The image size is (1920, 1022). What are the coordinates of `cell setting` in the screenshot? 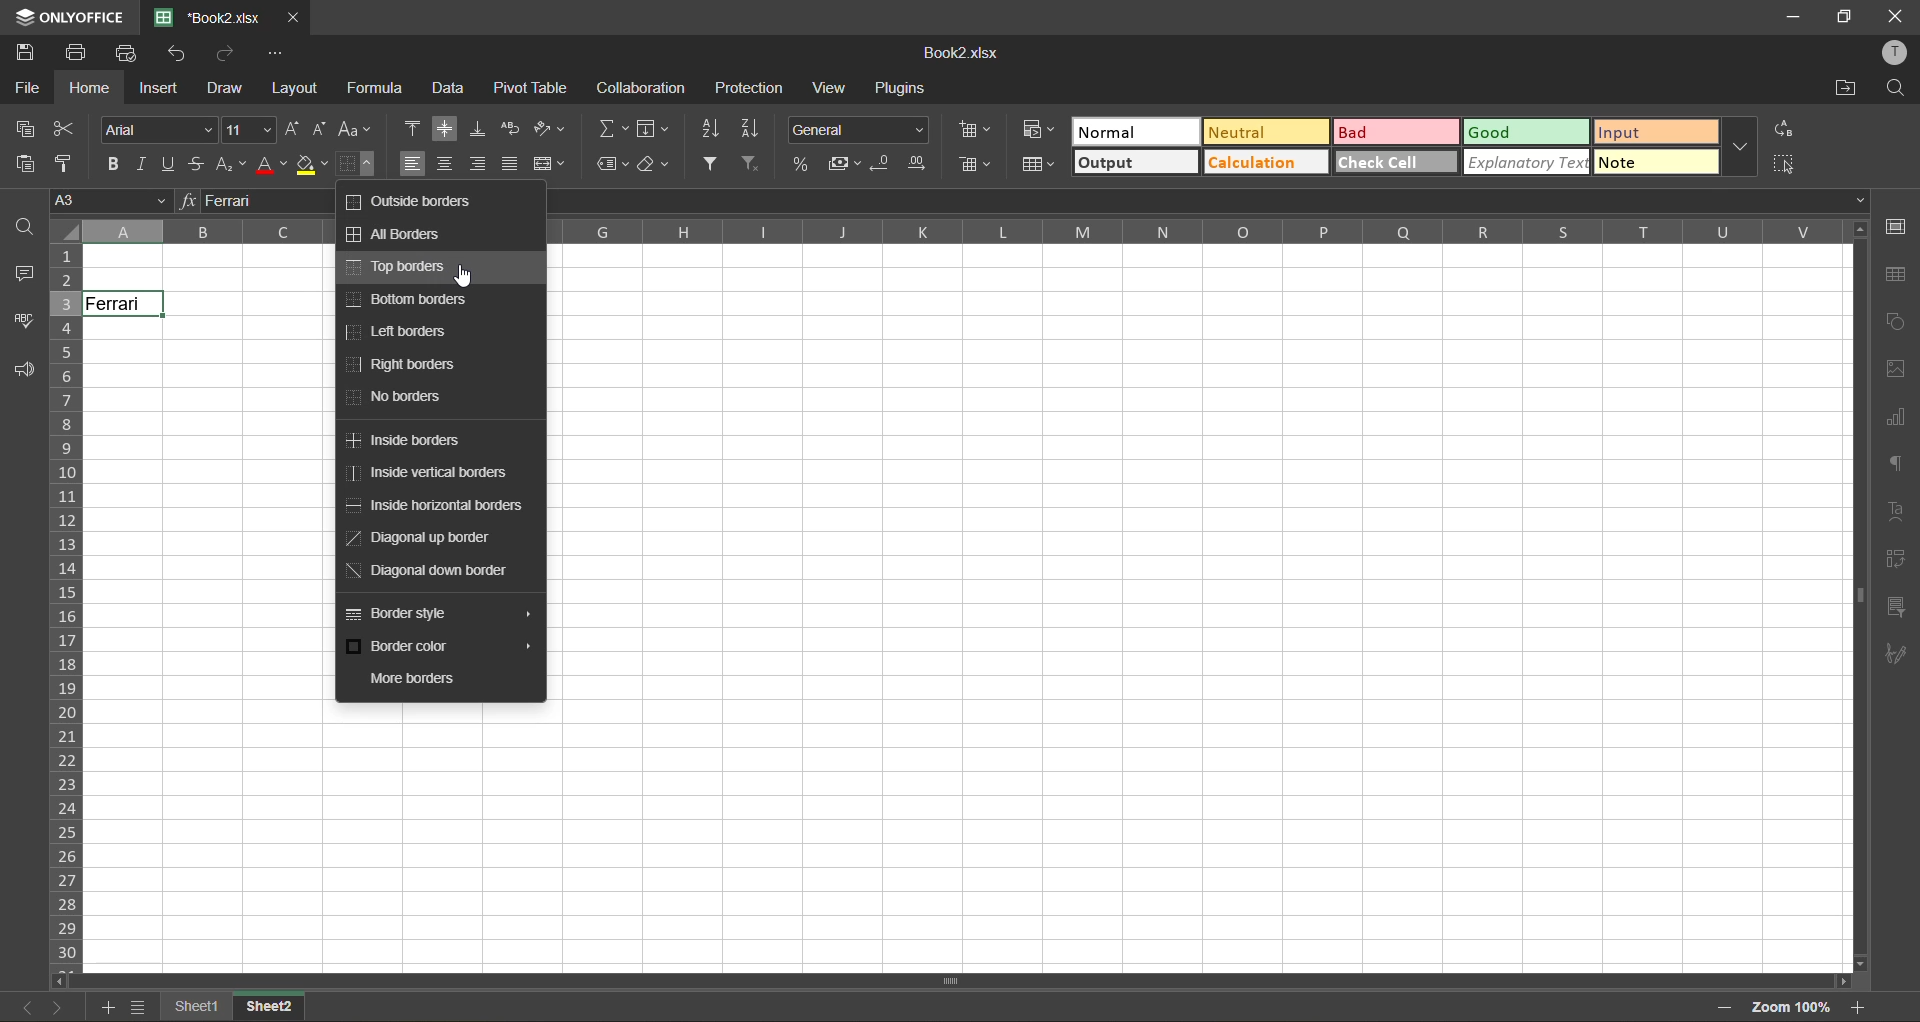 It's located at (1898, 228).